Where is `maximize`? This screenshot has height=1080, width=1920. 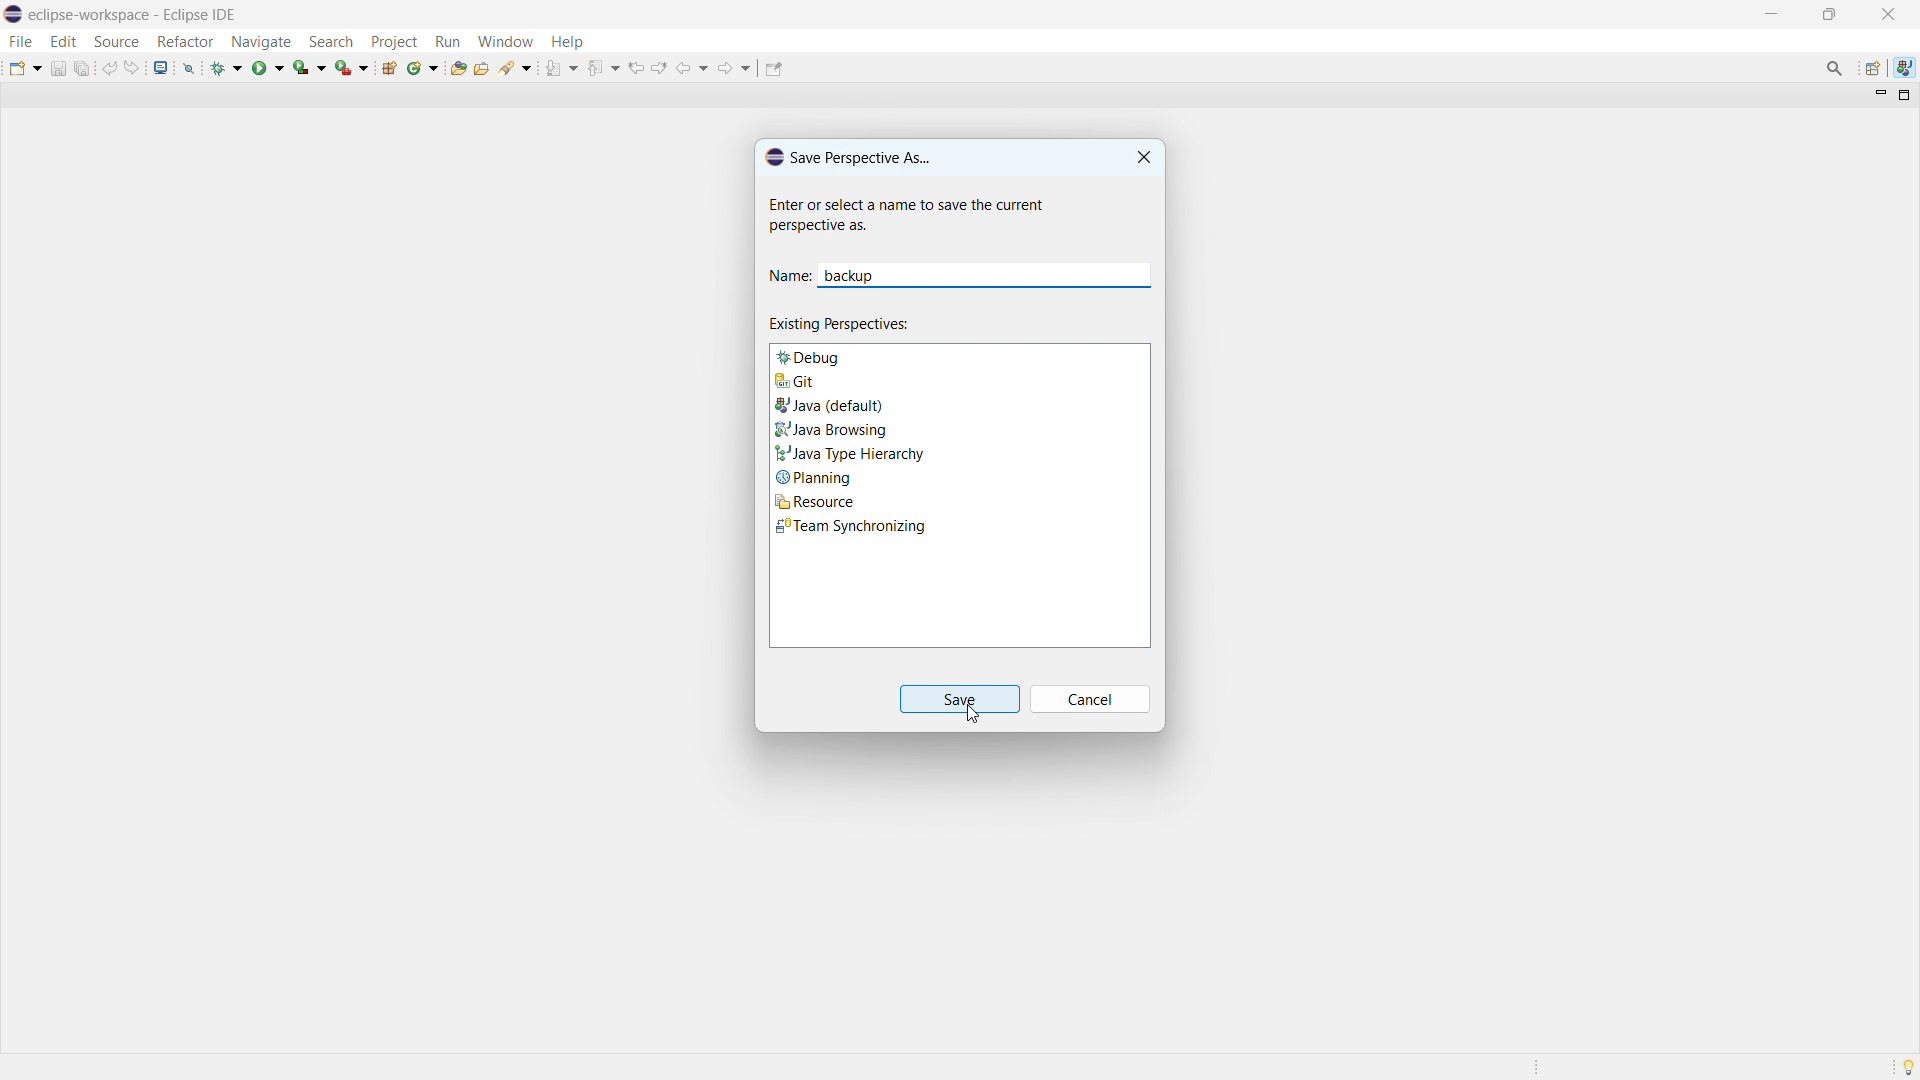 maximize is located at coordinates (1829, 13).